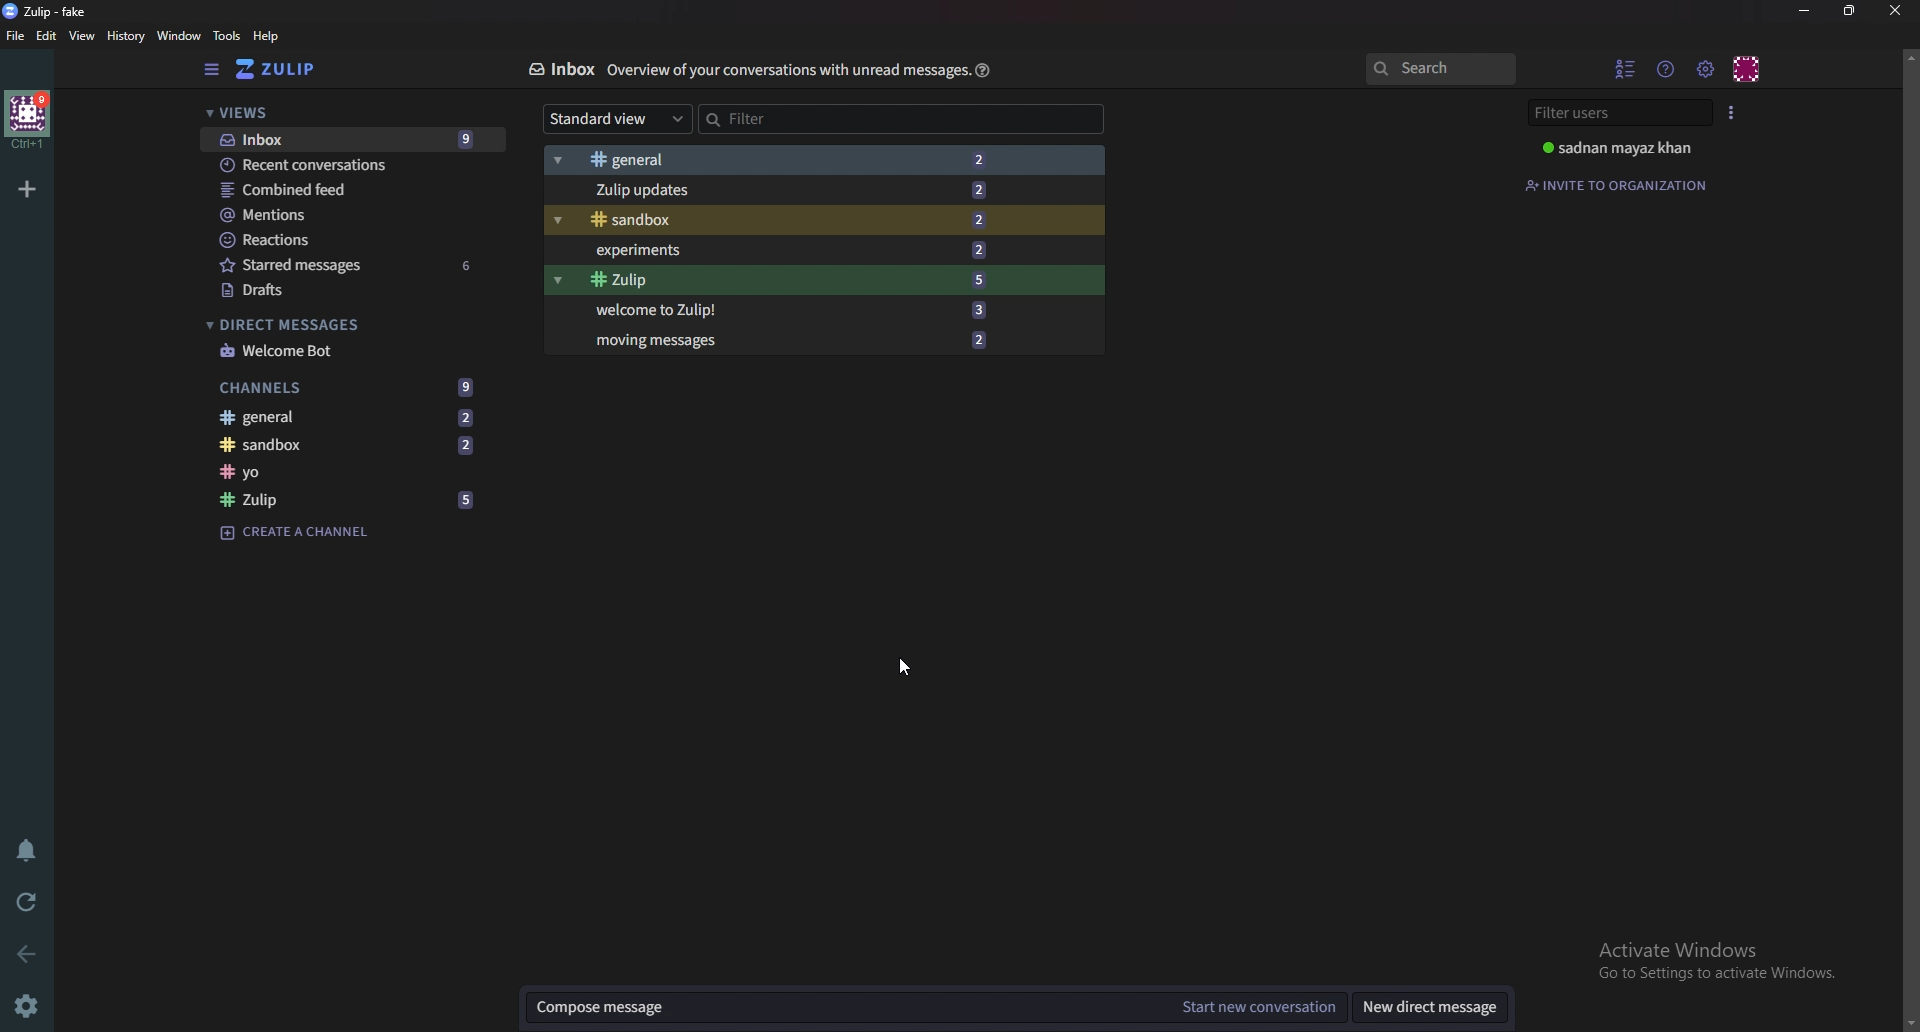 This screenshot has width=1920, height=1032. Describe the element at coordinates (784, 281) in the screenshot. I see `Zulip` at that location.